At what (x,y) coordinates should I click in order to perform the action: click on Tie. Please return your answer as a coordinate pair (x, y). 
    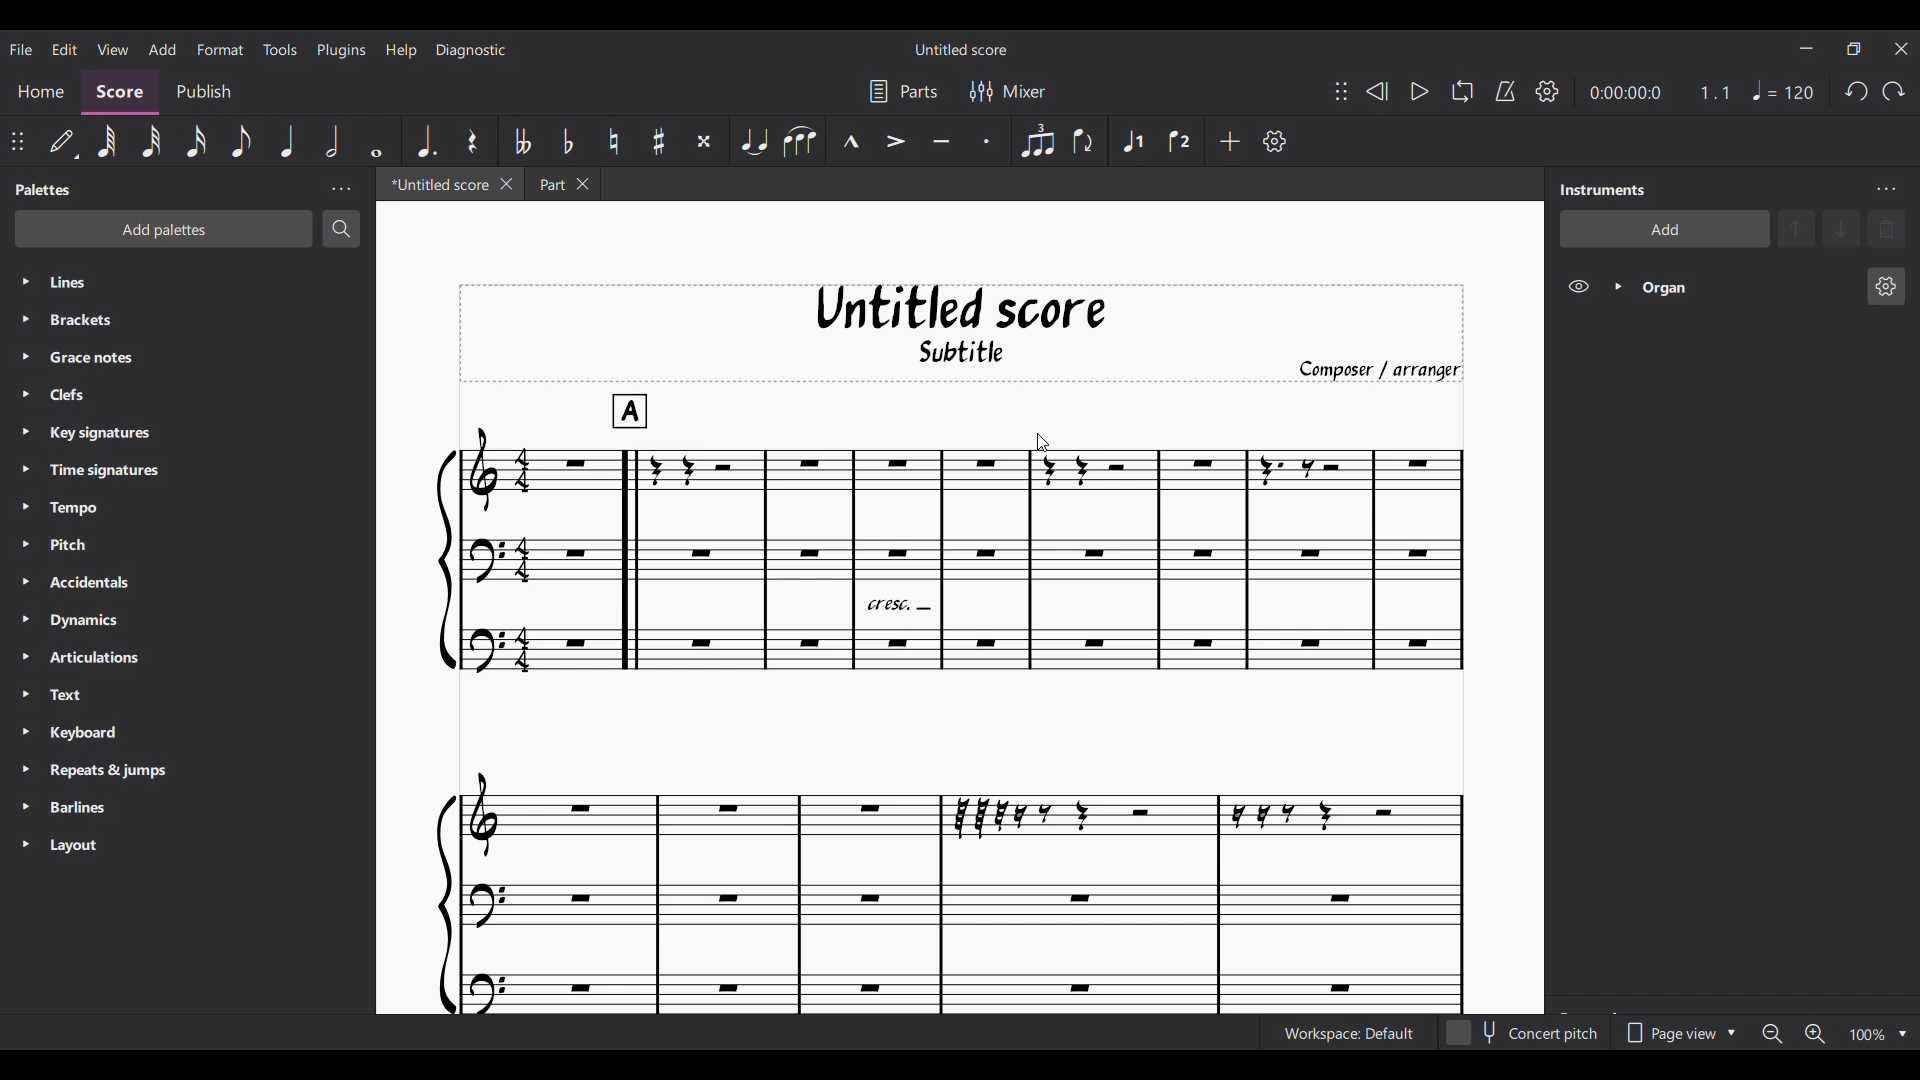
    Looking at the image, I should click on (754, 141).